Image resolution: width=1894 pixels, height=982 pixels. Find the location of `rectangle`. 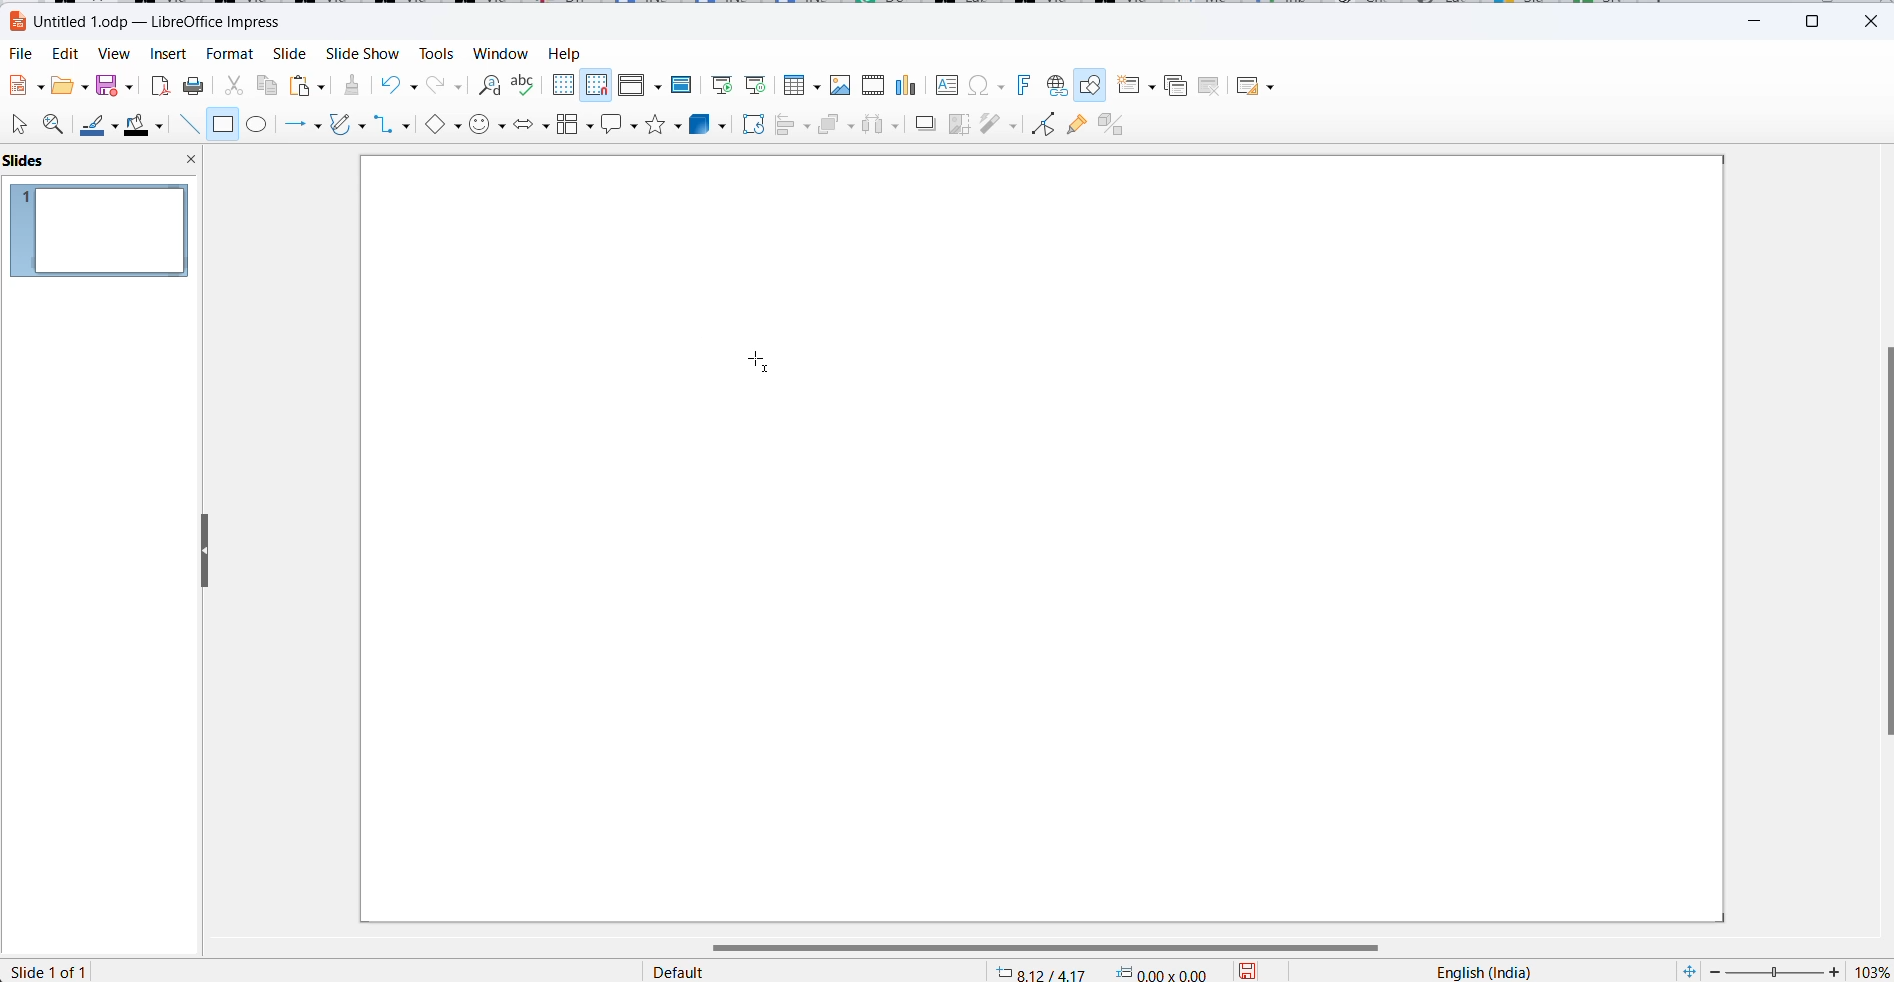

rectangle is located at coordinates (223, 126).